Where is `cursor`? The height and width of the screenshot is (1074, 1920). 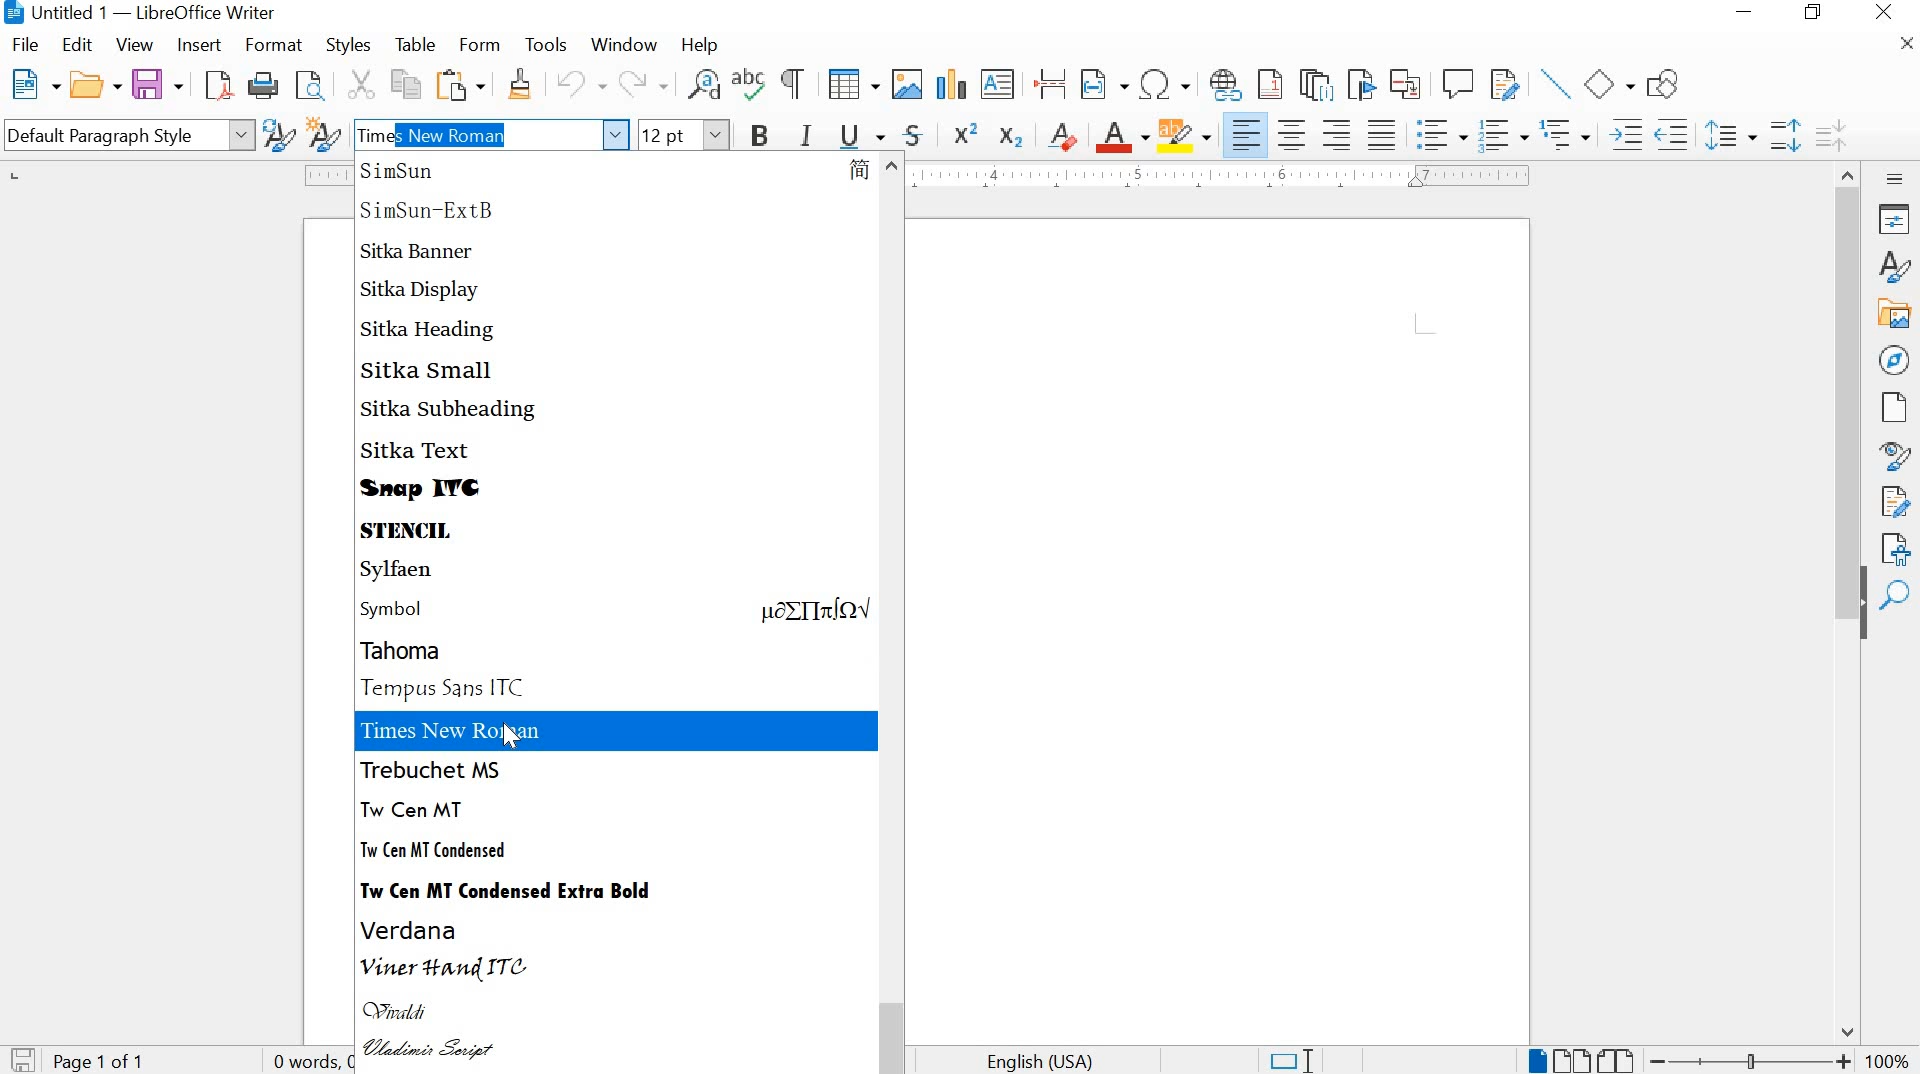 cursor is located at coordinates (627, 146).